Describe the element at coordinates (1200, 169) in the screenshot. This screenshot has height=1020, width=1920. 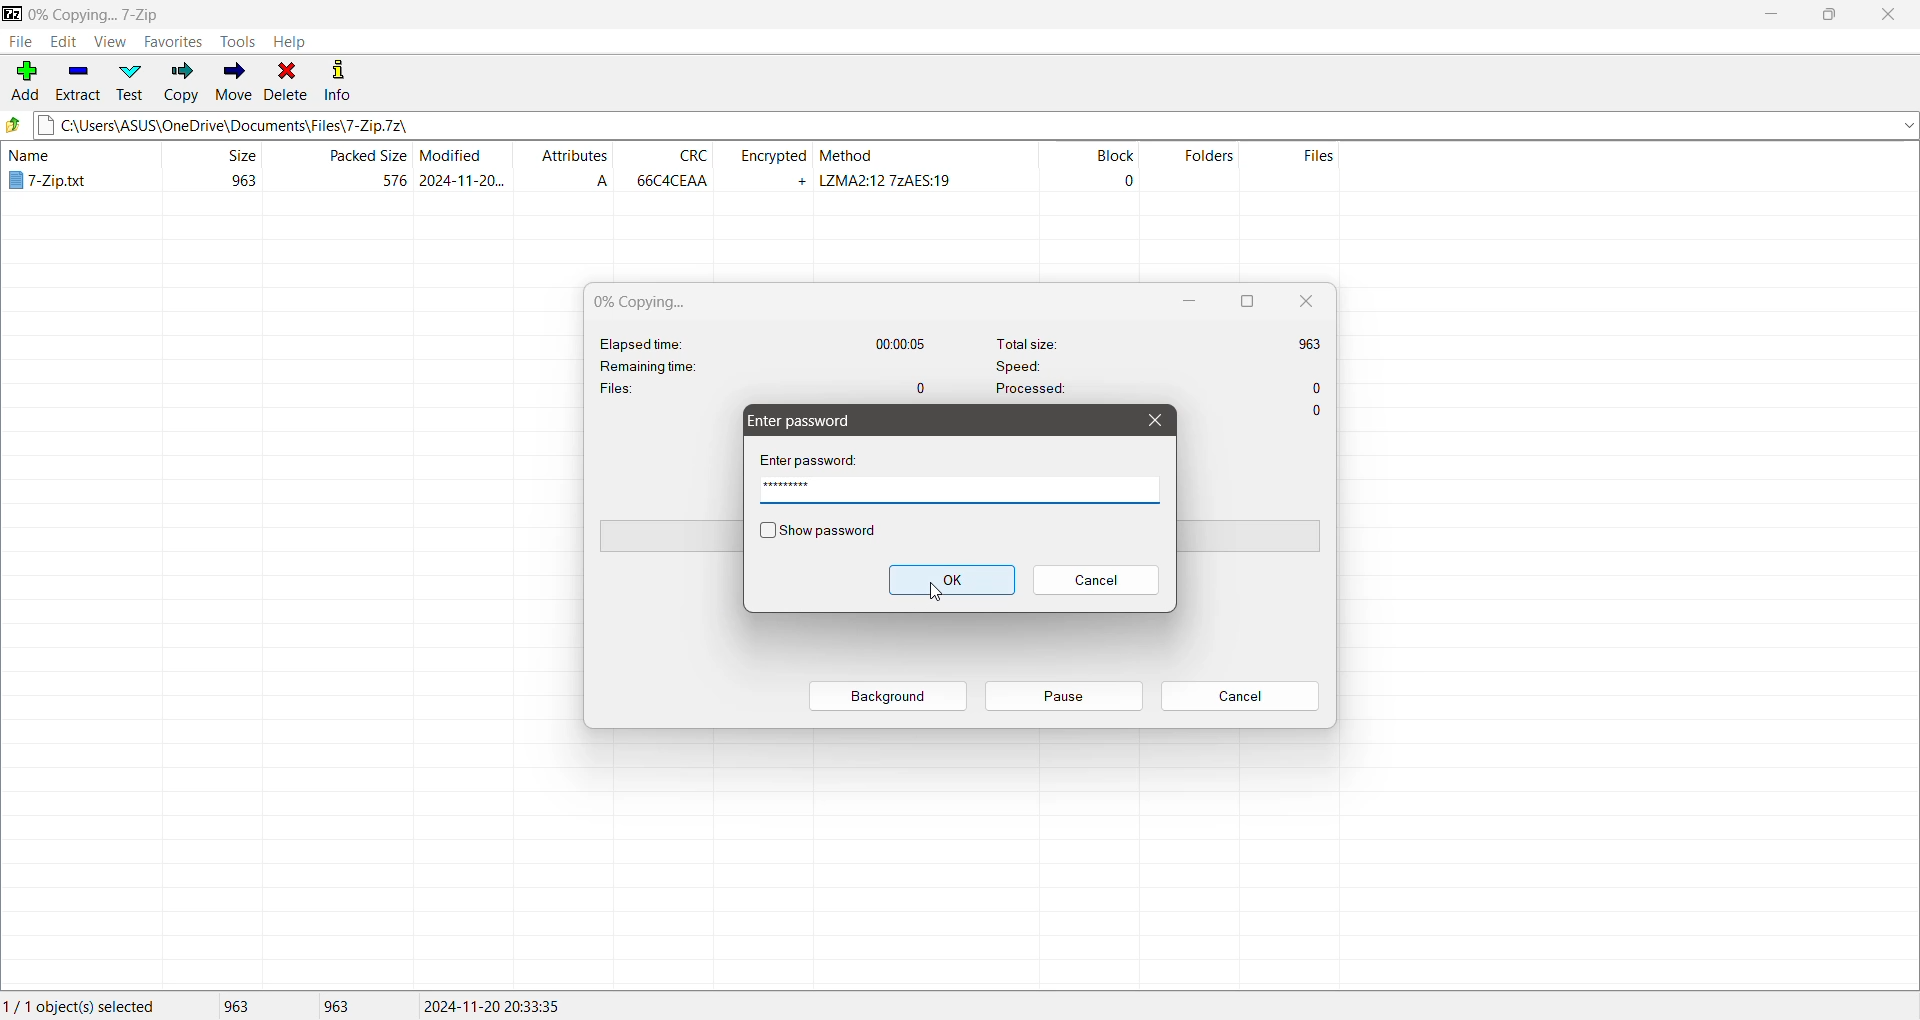
I see `Folders` at that location.